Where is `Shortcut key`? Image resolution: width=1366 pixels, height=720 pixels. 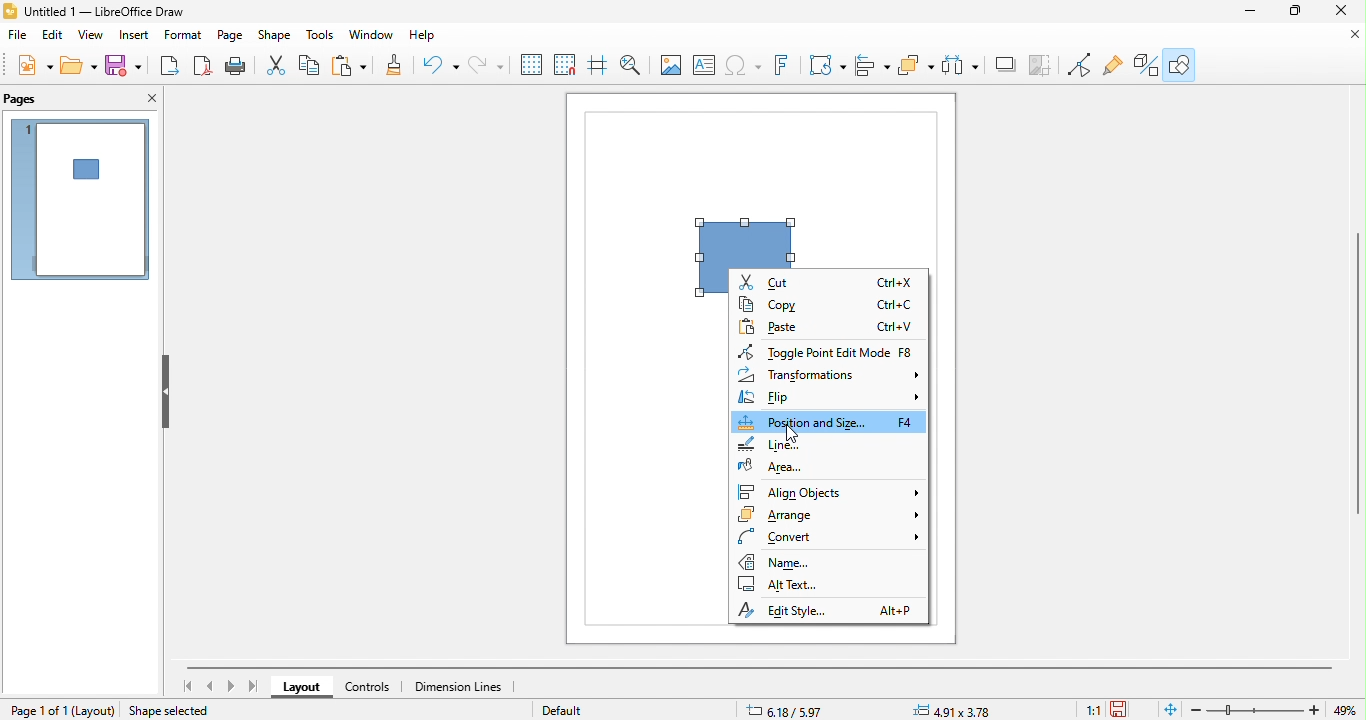 Shortcut key is located at coordinates (898, 611).